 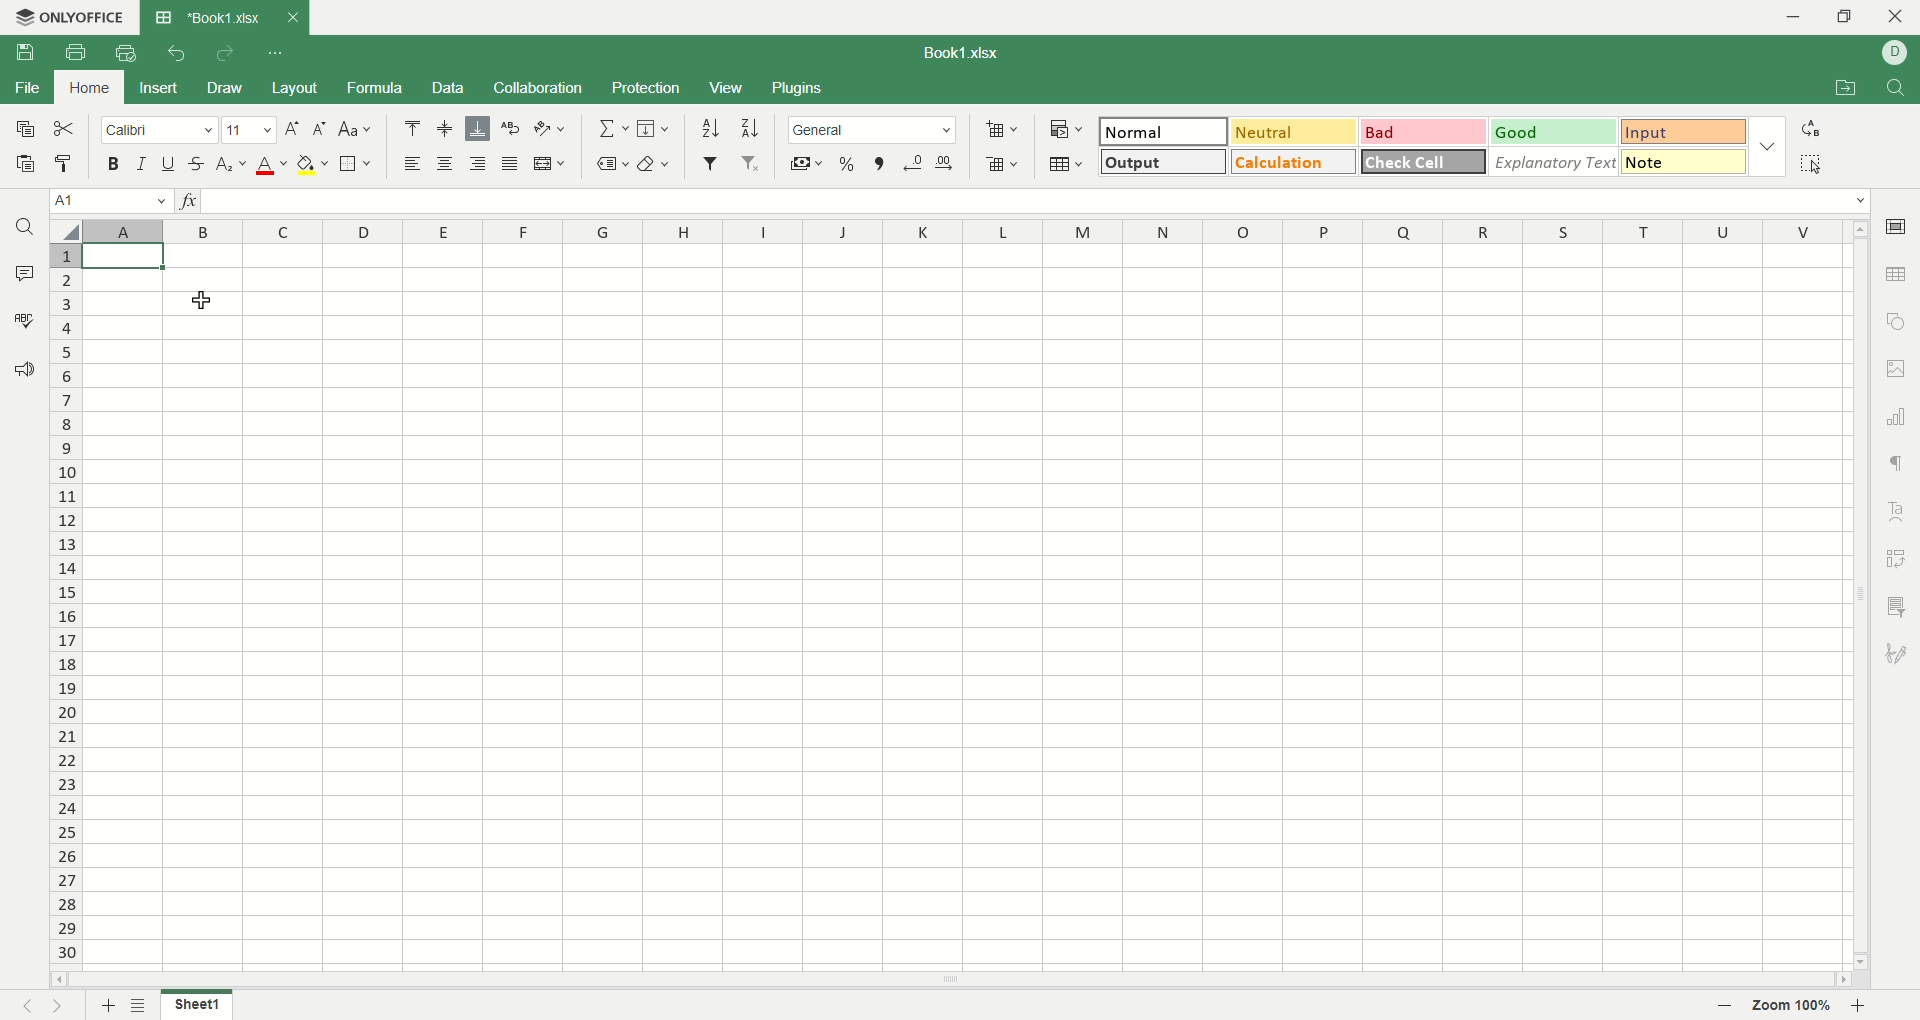 I want to click on neutral, so click(x=1294, y=132).